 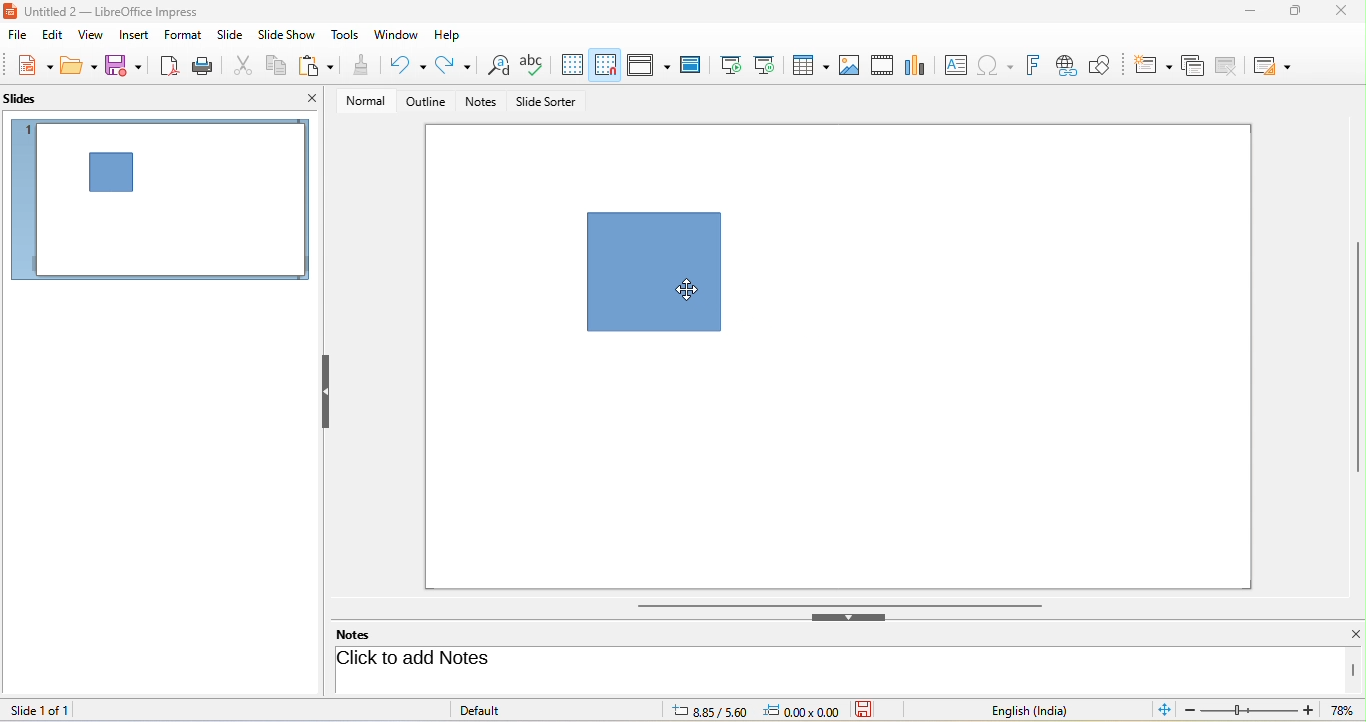 What do you see at coordinates (849, 617) in the screenshot?
I see `hide` at bounding box center [849, 617].